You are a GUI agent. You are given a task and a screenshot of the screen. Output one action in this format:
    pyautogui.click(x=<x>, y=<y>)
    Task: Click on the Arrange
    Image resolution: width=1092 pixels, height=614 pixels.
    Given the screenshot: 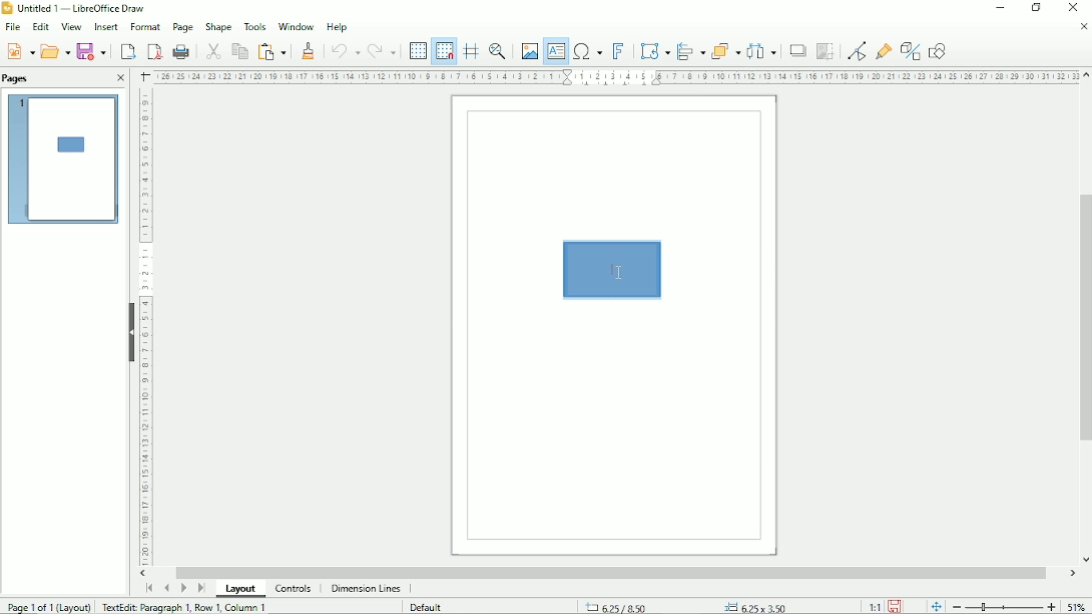 What is the action you would take?
    pyautogui.click(x=725, y=49)
    